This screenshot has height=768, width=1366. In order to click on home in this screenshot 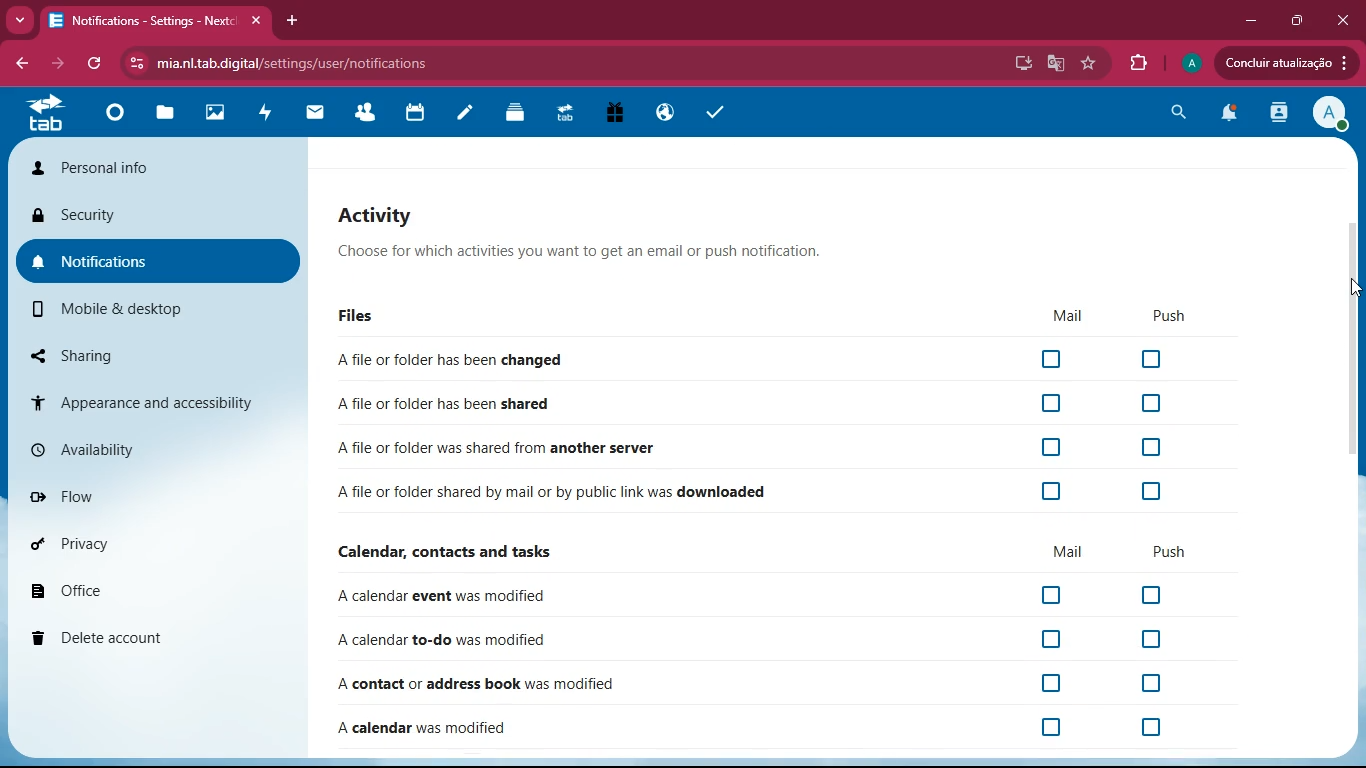, I will do `click(111, 122)`.